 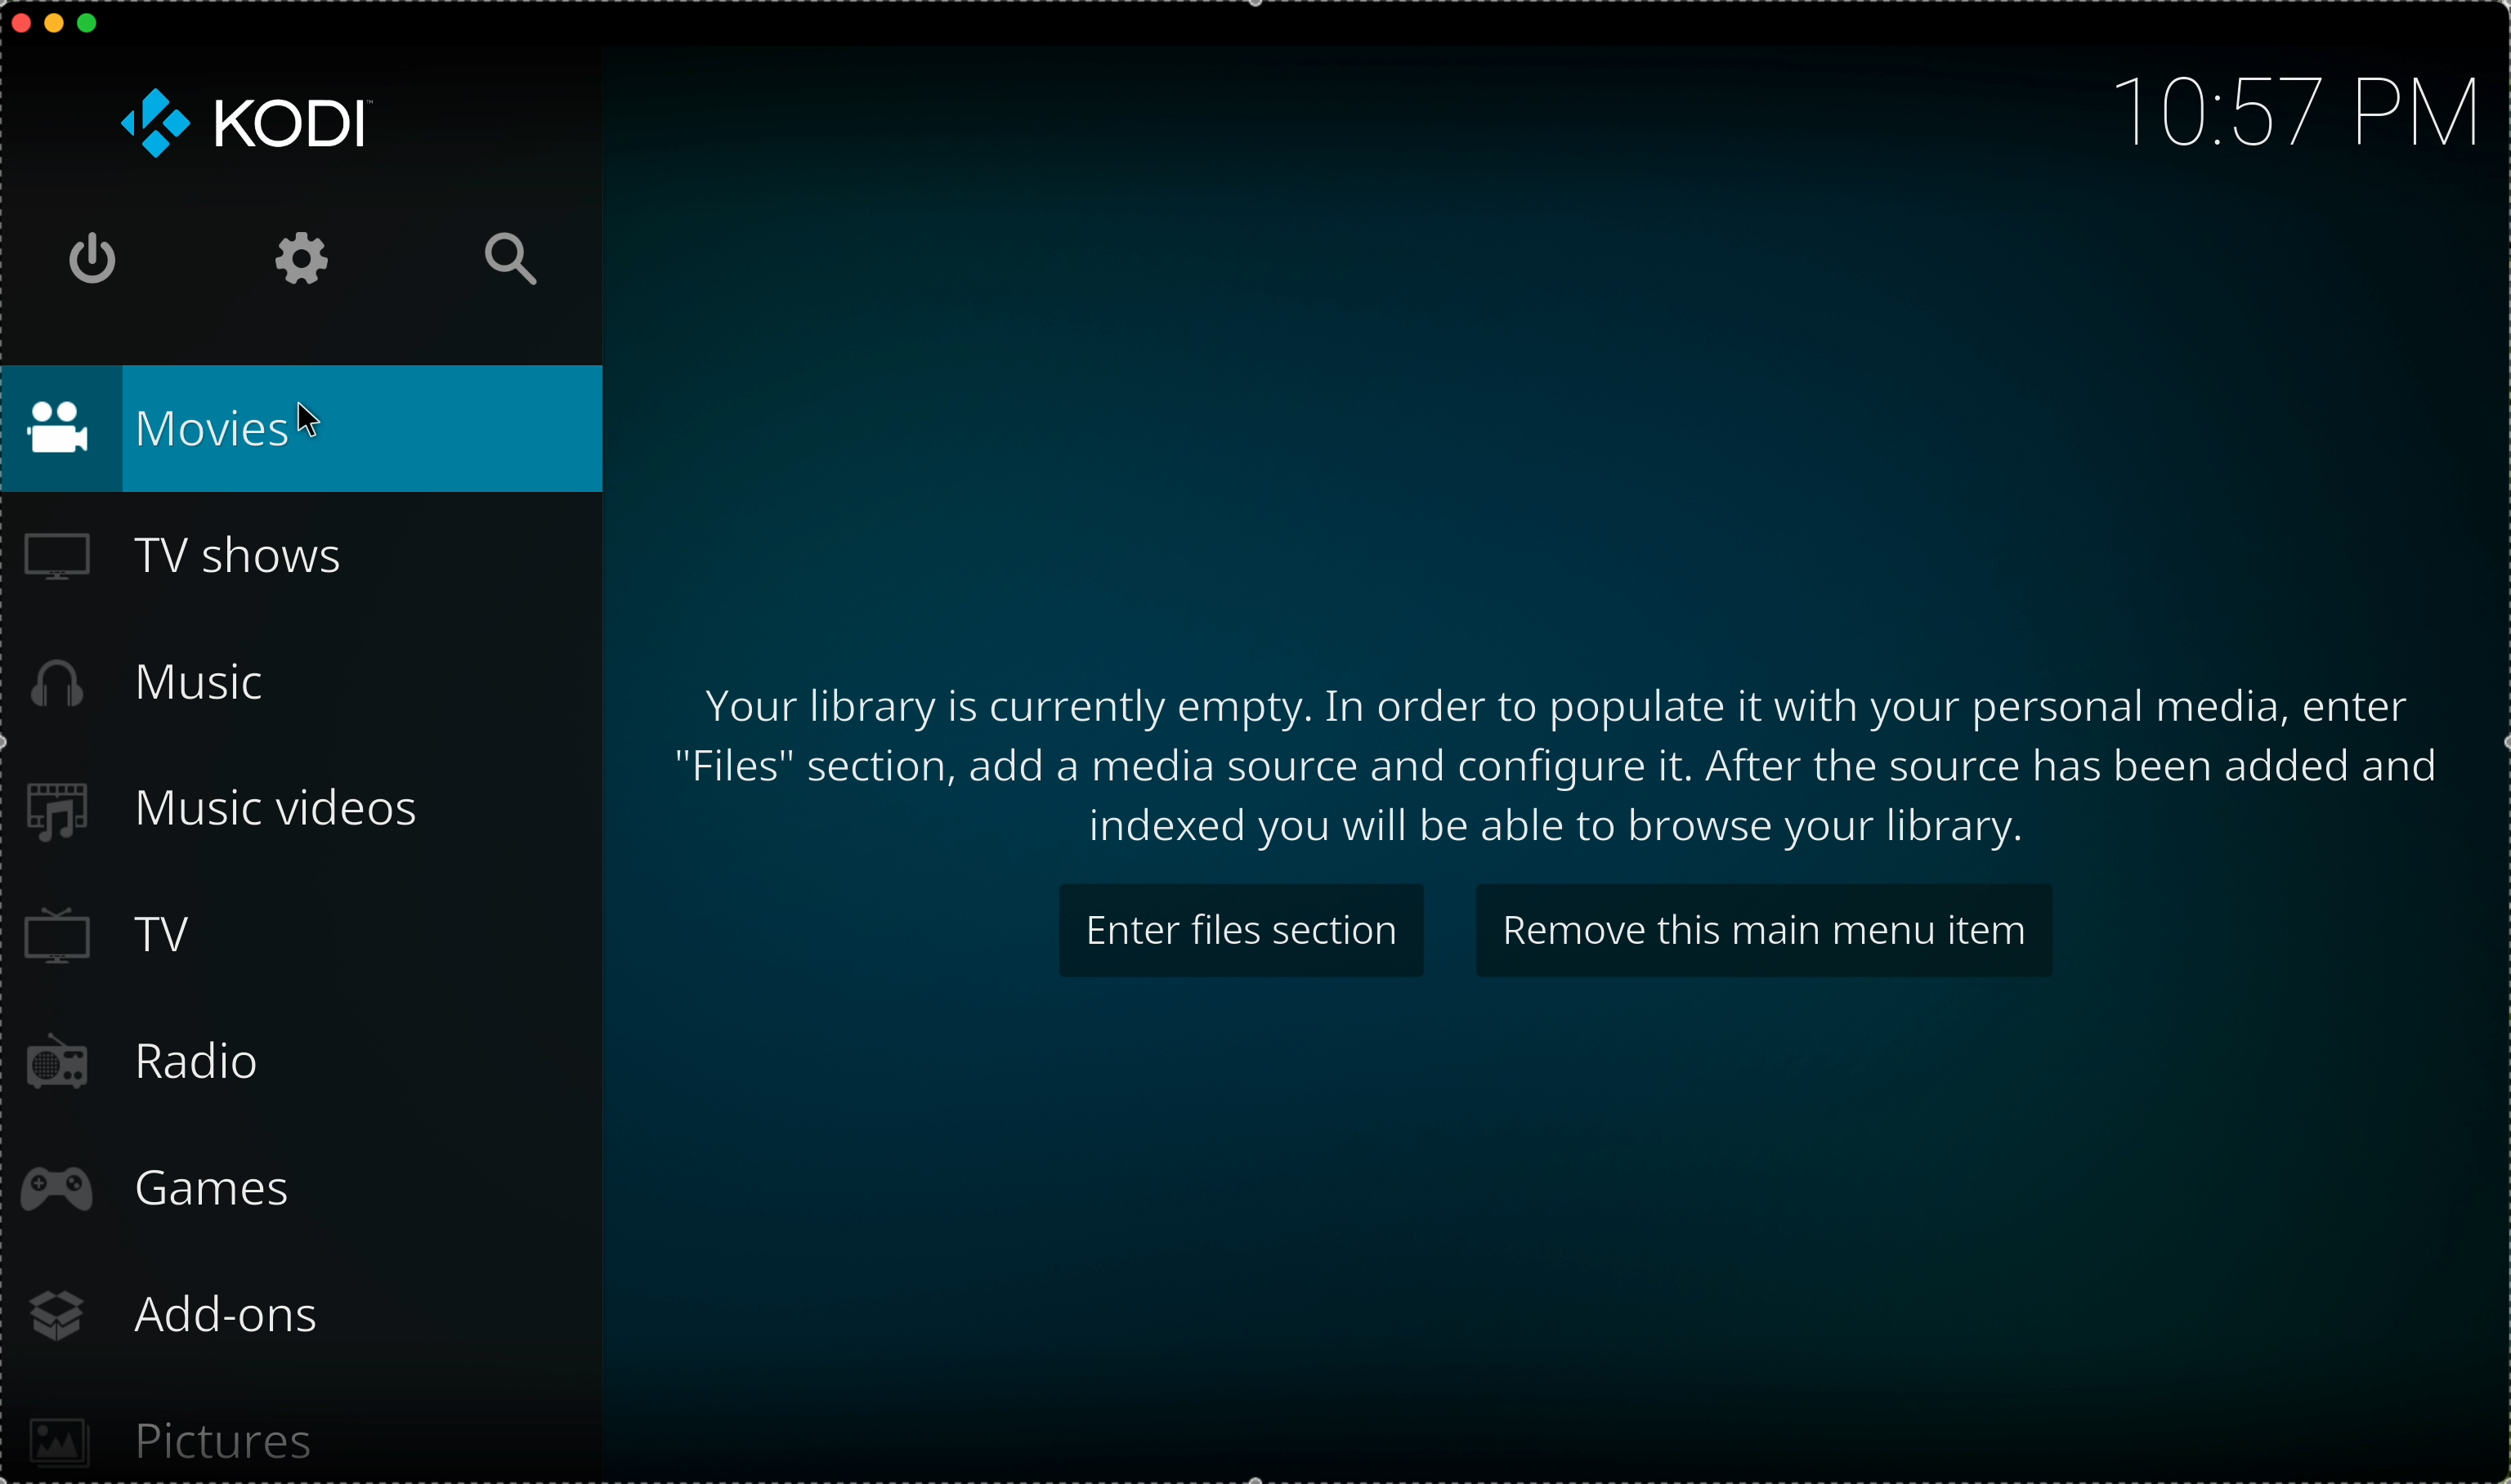 I want to click on music videos, so click(x=242, y=813).